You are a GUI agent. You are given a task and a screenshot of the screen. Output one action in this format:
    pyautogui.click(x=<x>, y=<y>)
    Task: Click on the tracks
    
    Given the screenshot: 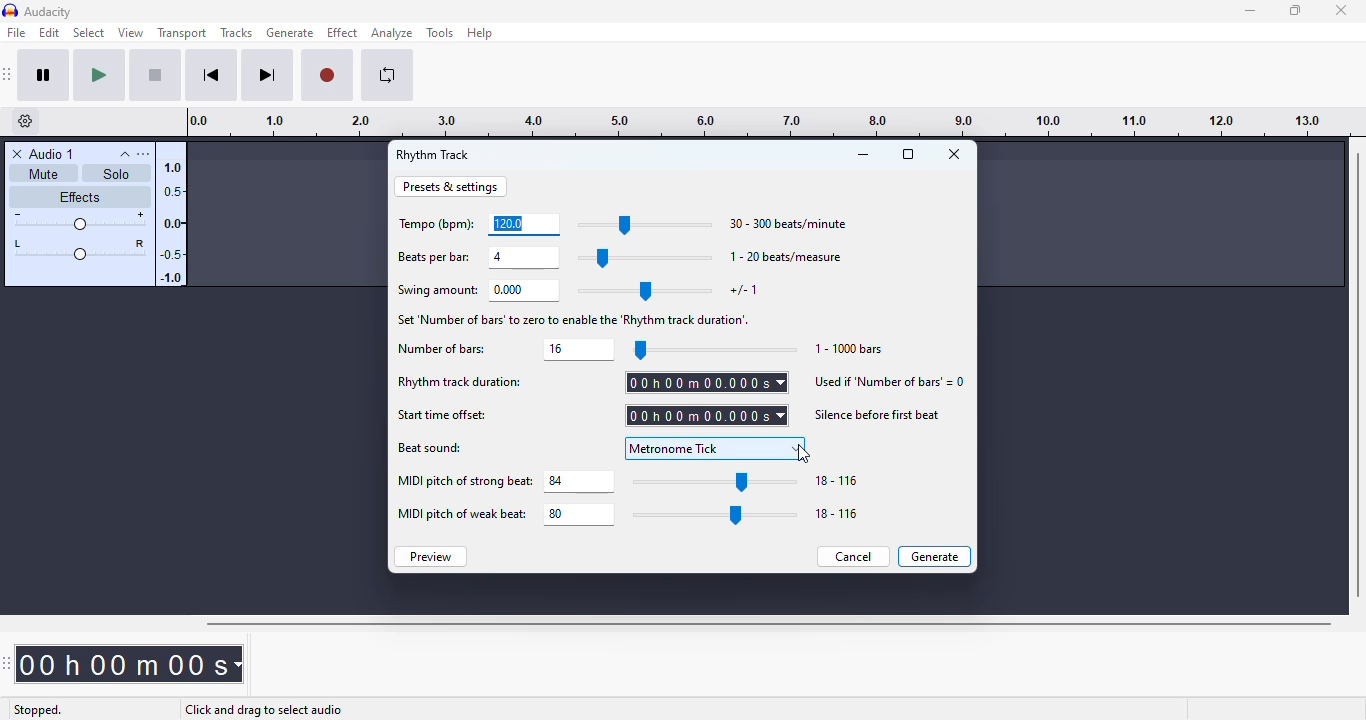 What is the action you would take?
    pyautogui.click(x=236, y=32)
    